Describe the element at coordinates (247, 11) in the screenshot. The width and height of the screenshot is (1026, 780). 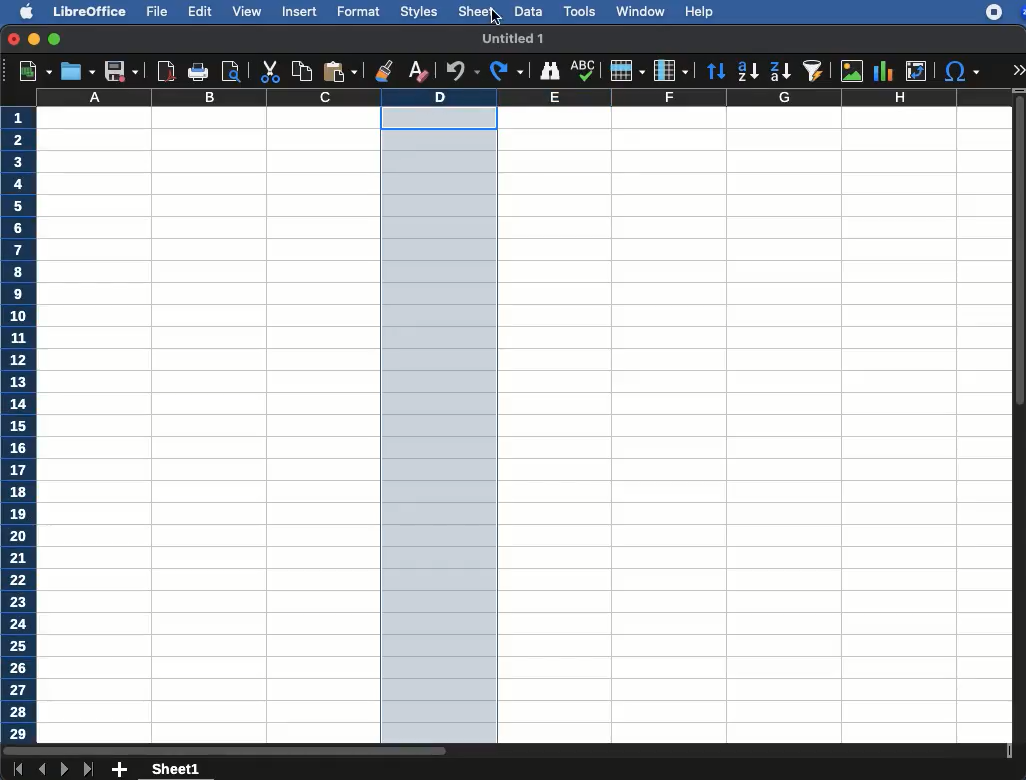
I see `view` at that location.